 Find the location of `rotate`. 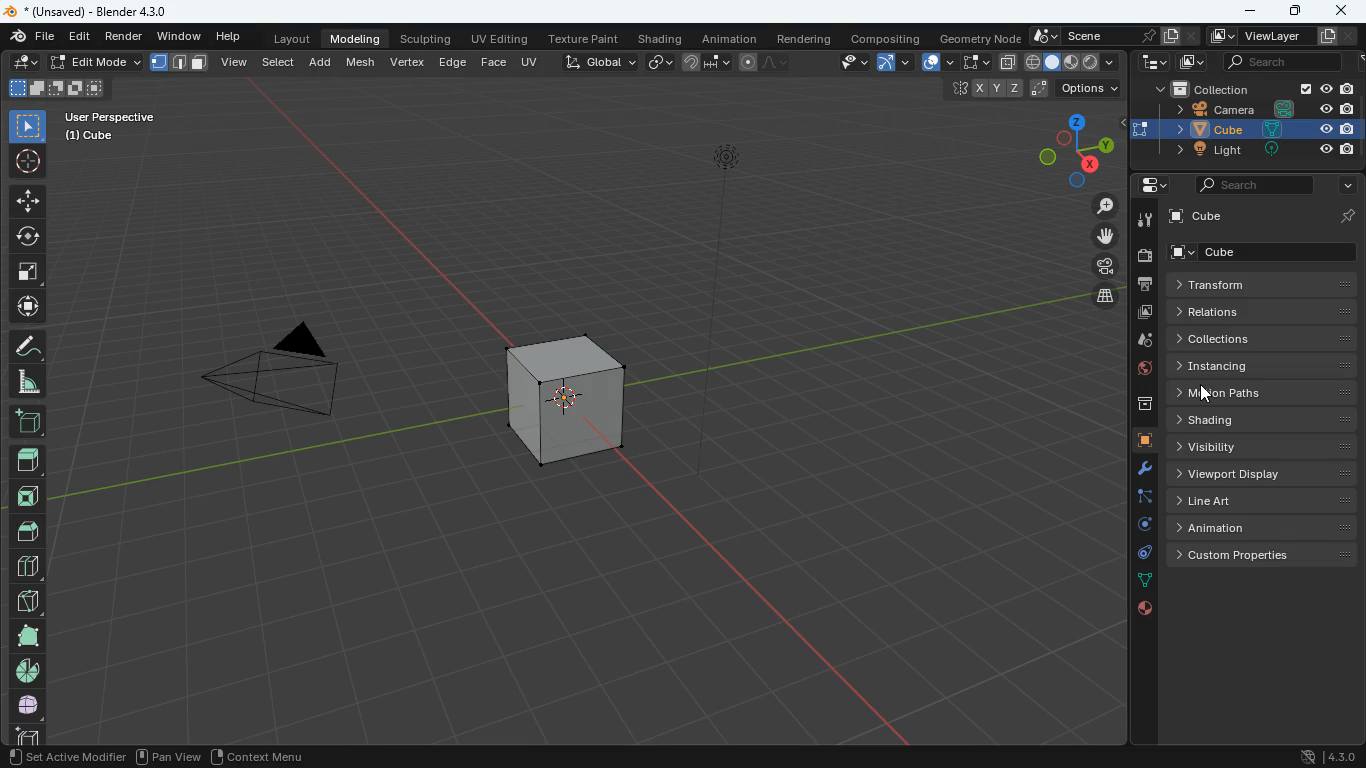

rotate is located at coordinates (1138, 529).